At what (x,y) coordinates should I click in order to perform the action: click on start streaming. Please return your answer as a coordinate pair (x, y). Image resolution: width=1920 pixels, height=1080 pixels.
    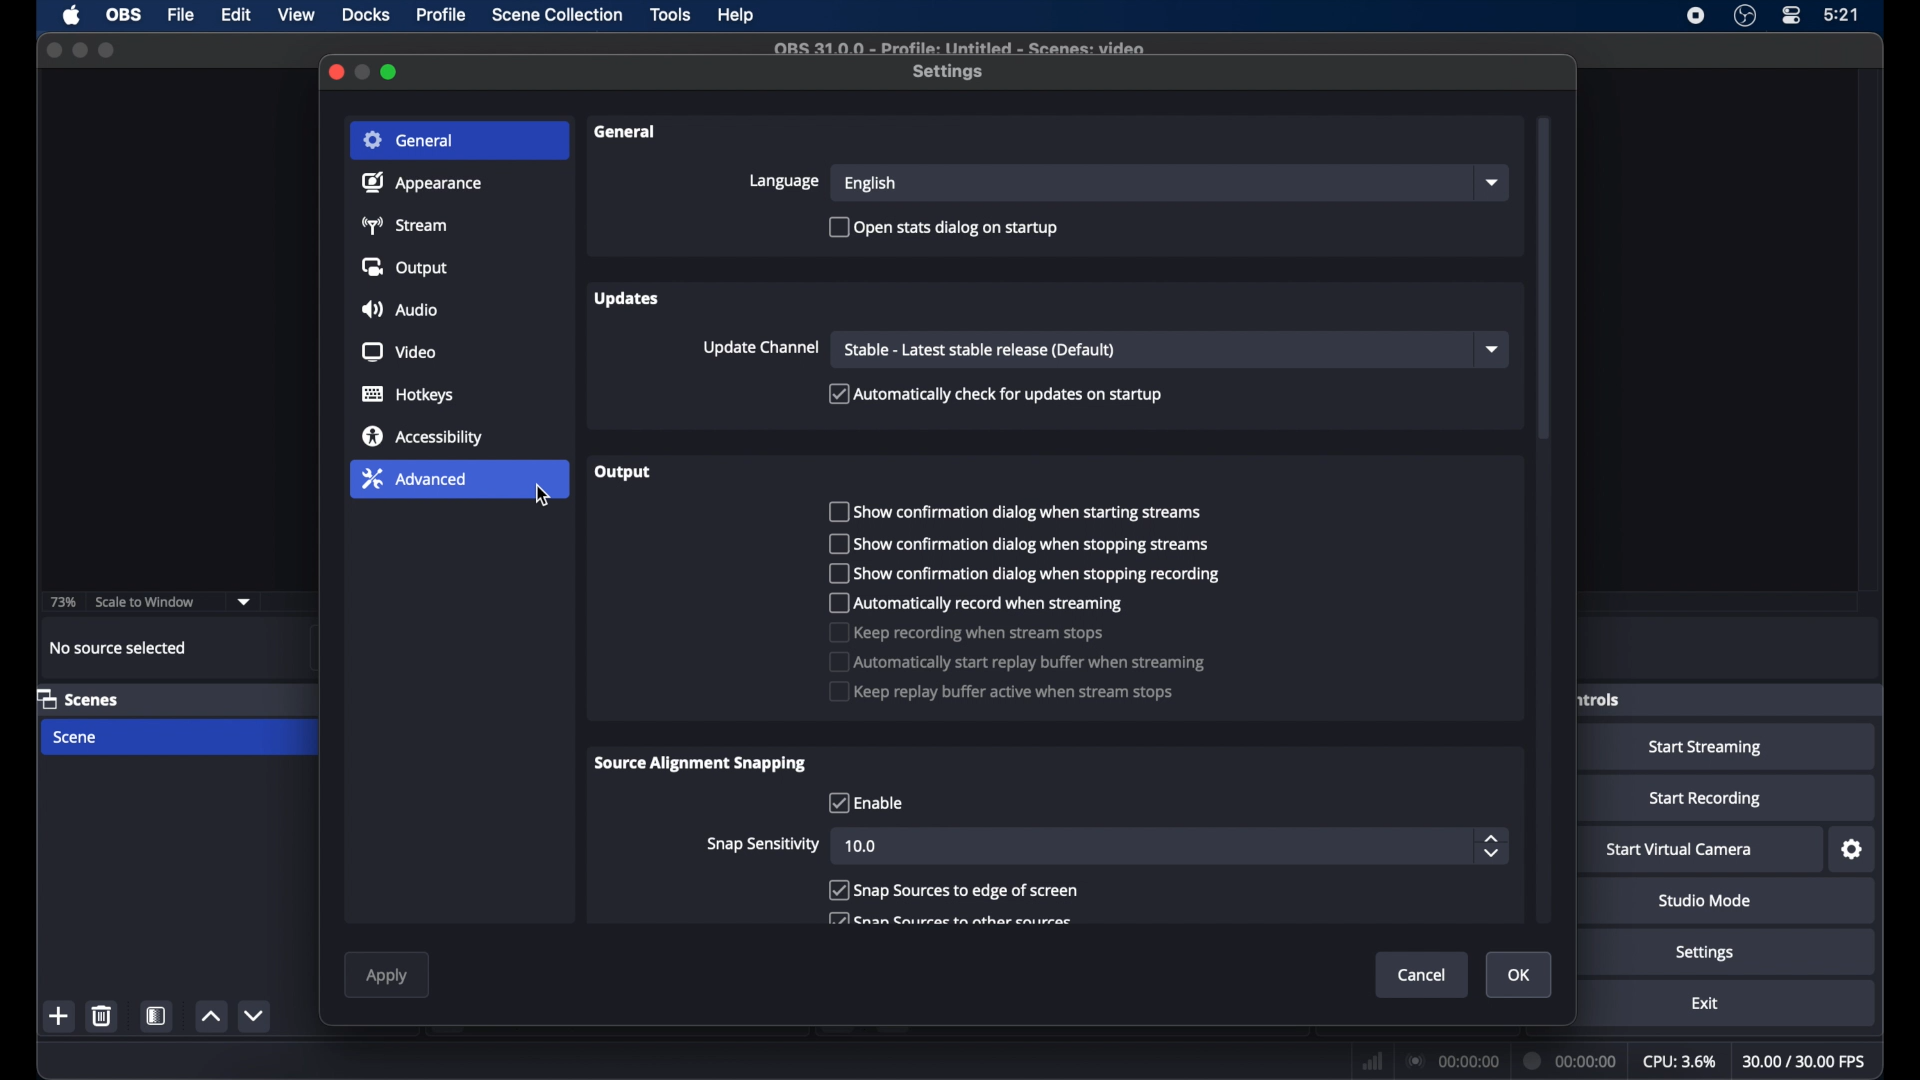
    Looking at the image, I should click on (1710, 748).